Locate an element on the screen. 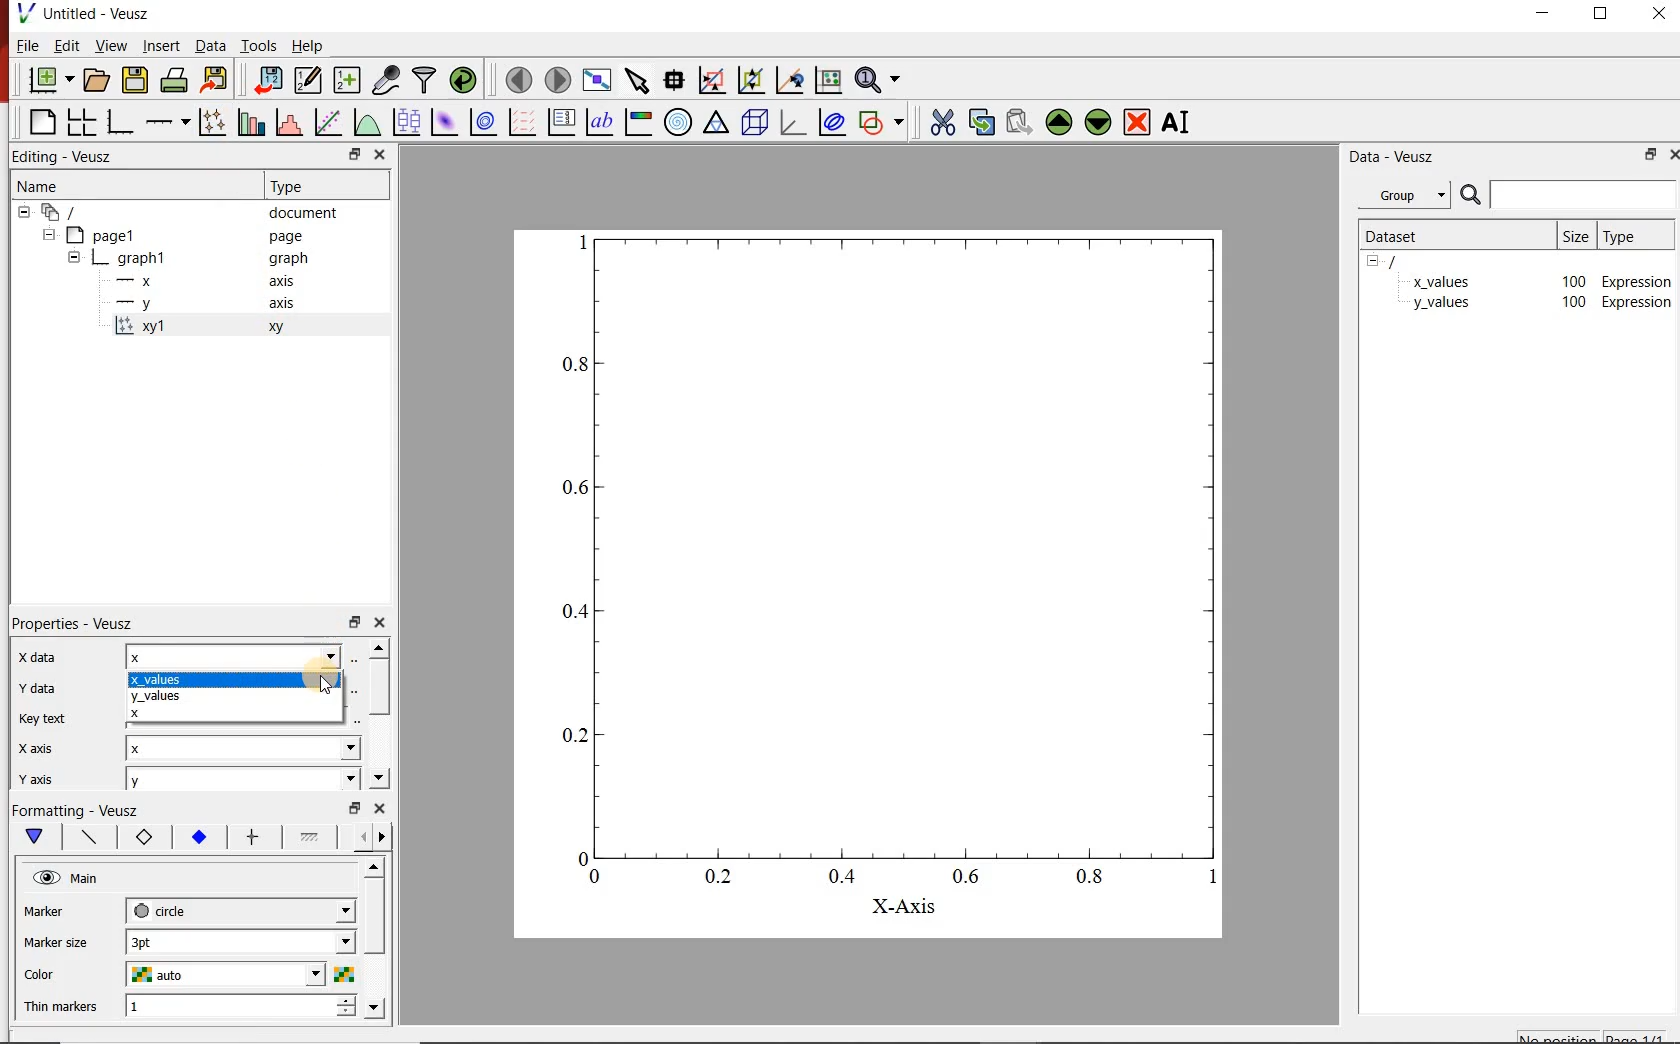 The image size is (1680, 1044). axis is located at coordinates (284, 281).